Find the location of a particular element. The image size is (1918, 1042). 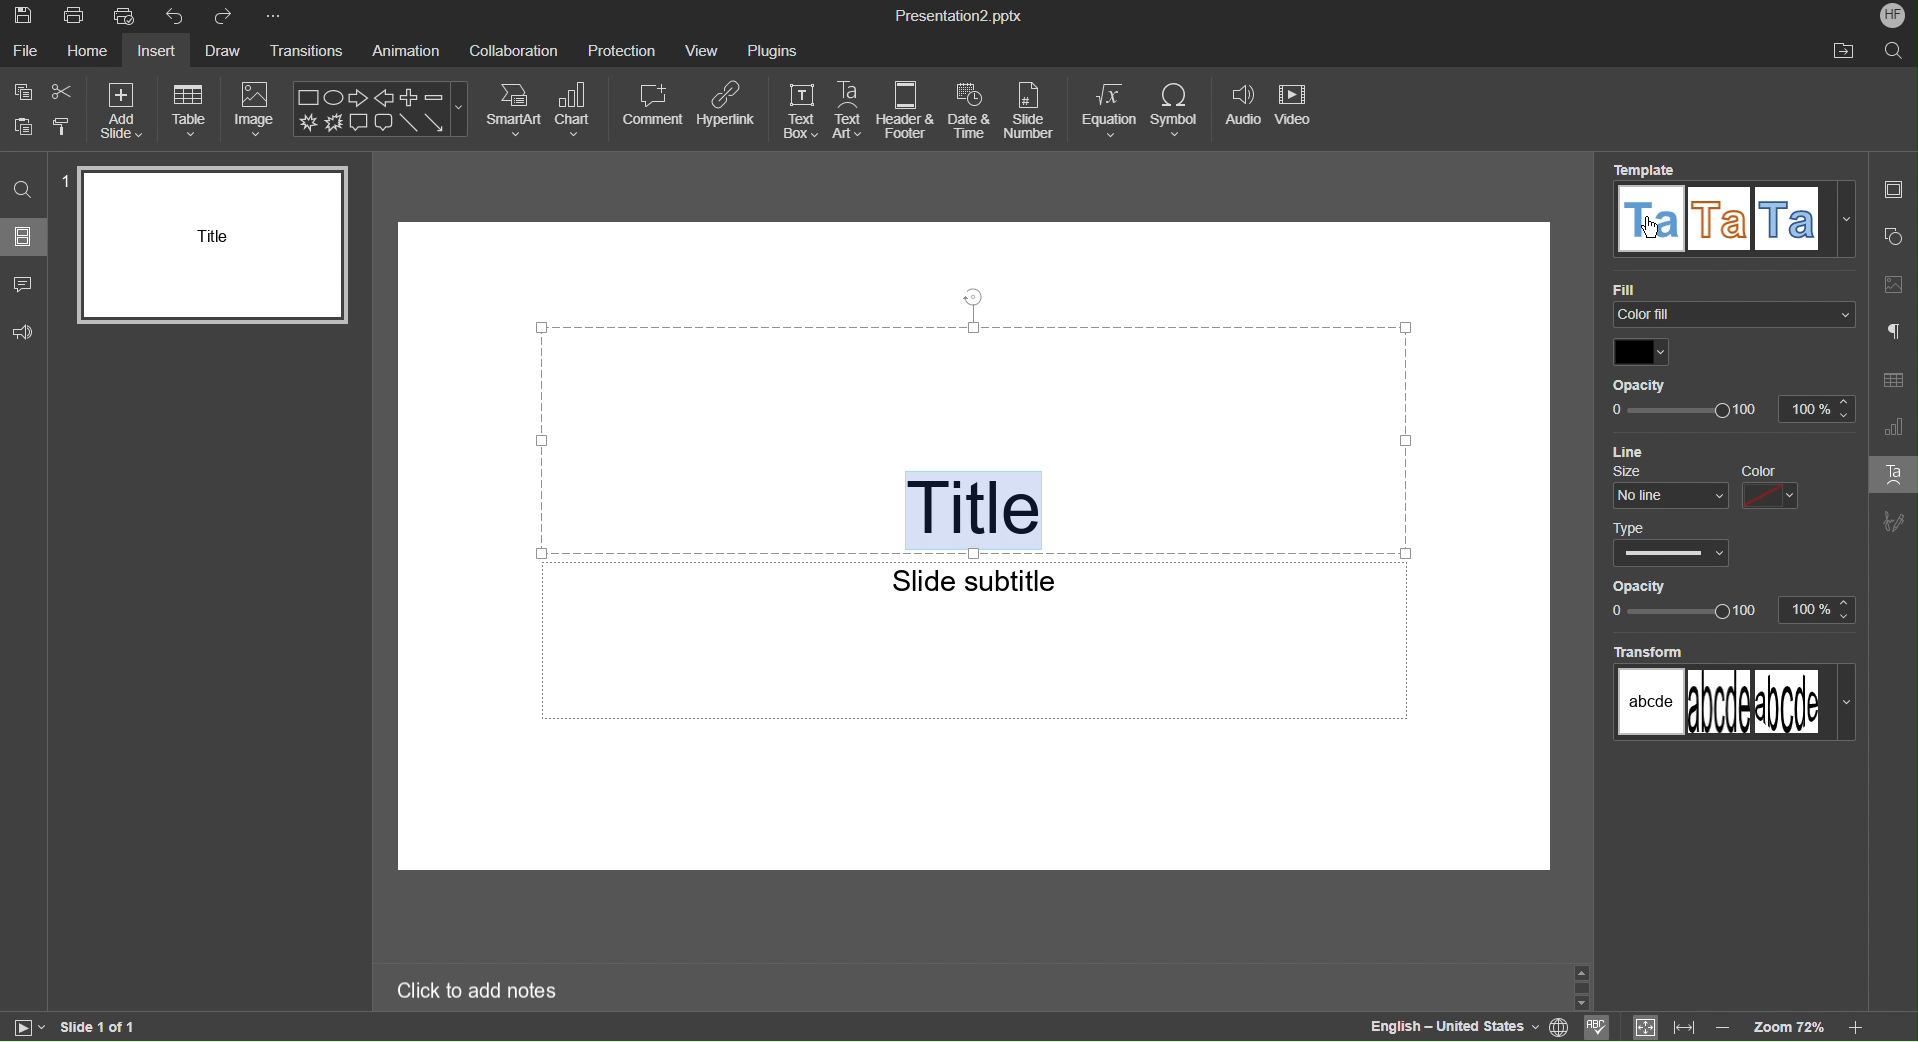

Presentation is located at coordinates (959, 16).